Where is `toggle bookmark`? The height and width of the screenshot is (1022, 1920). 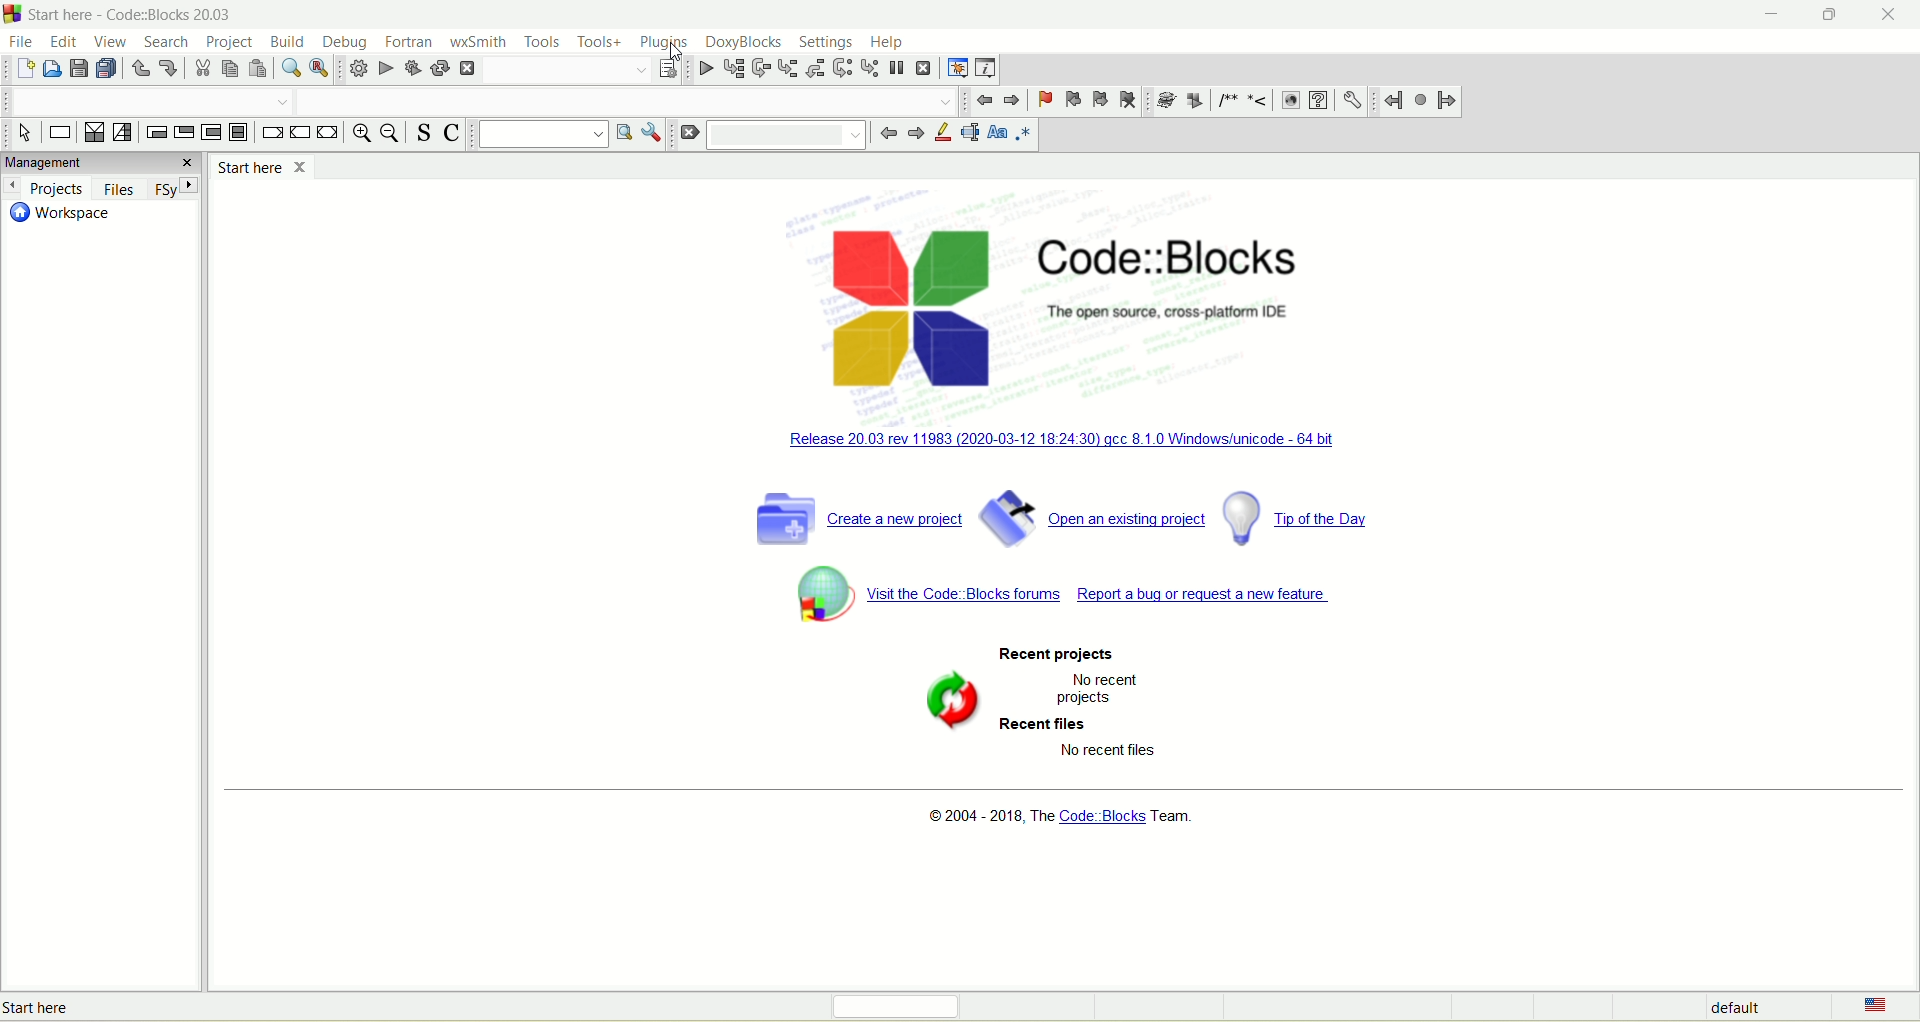 toggle bookmark is located at coordinates (1044, 100).